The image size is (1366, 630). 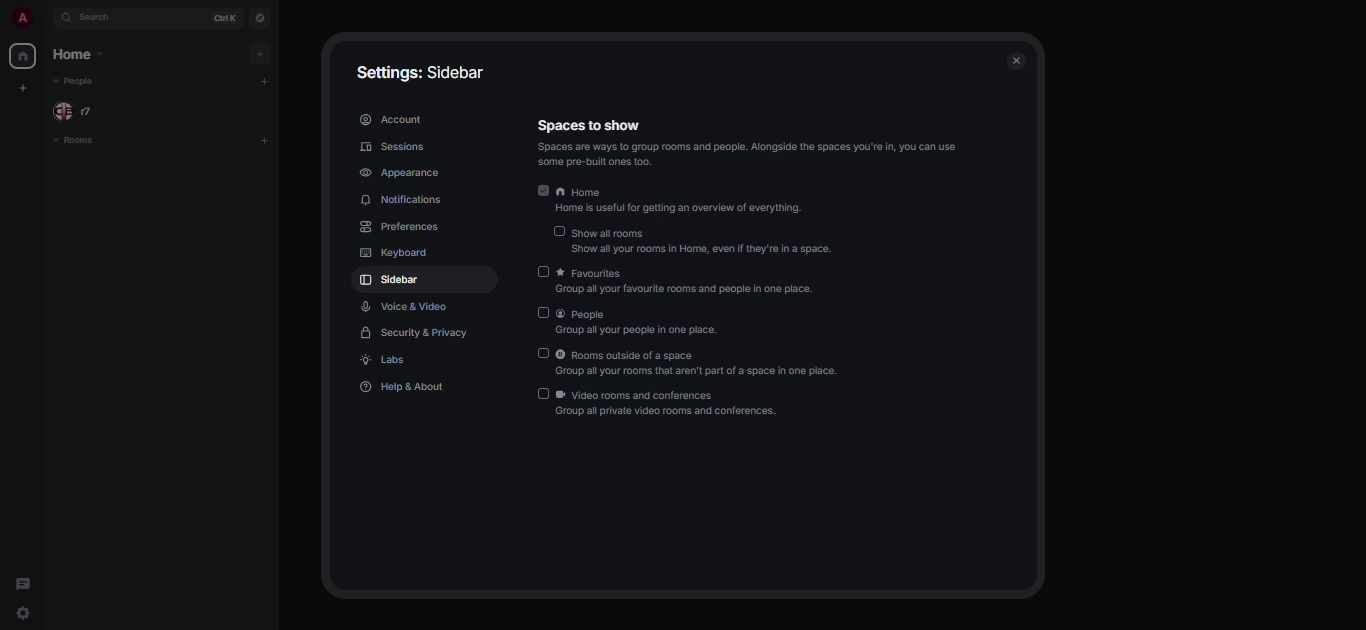 I want to click on rooms outside of a space, so click(x=708, y=355).